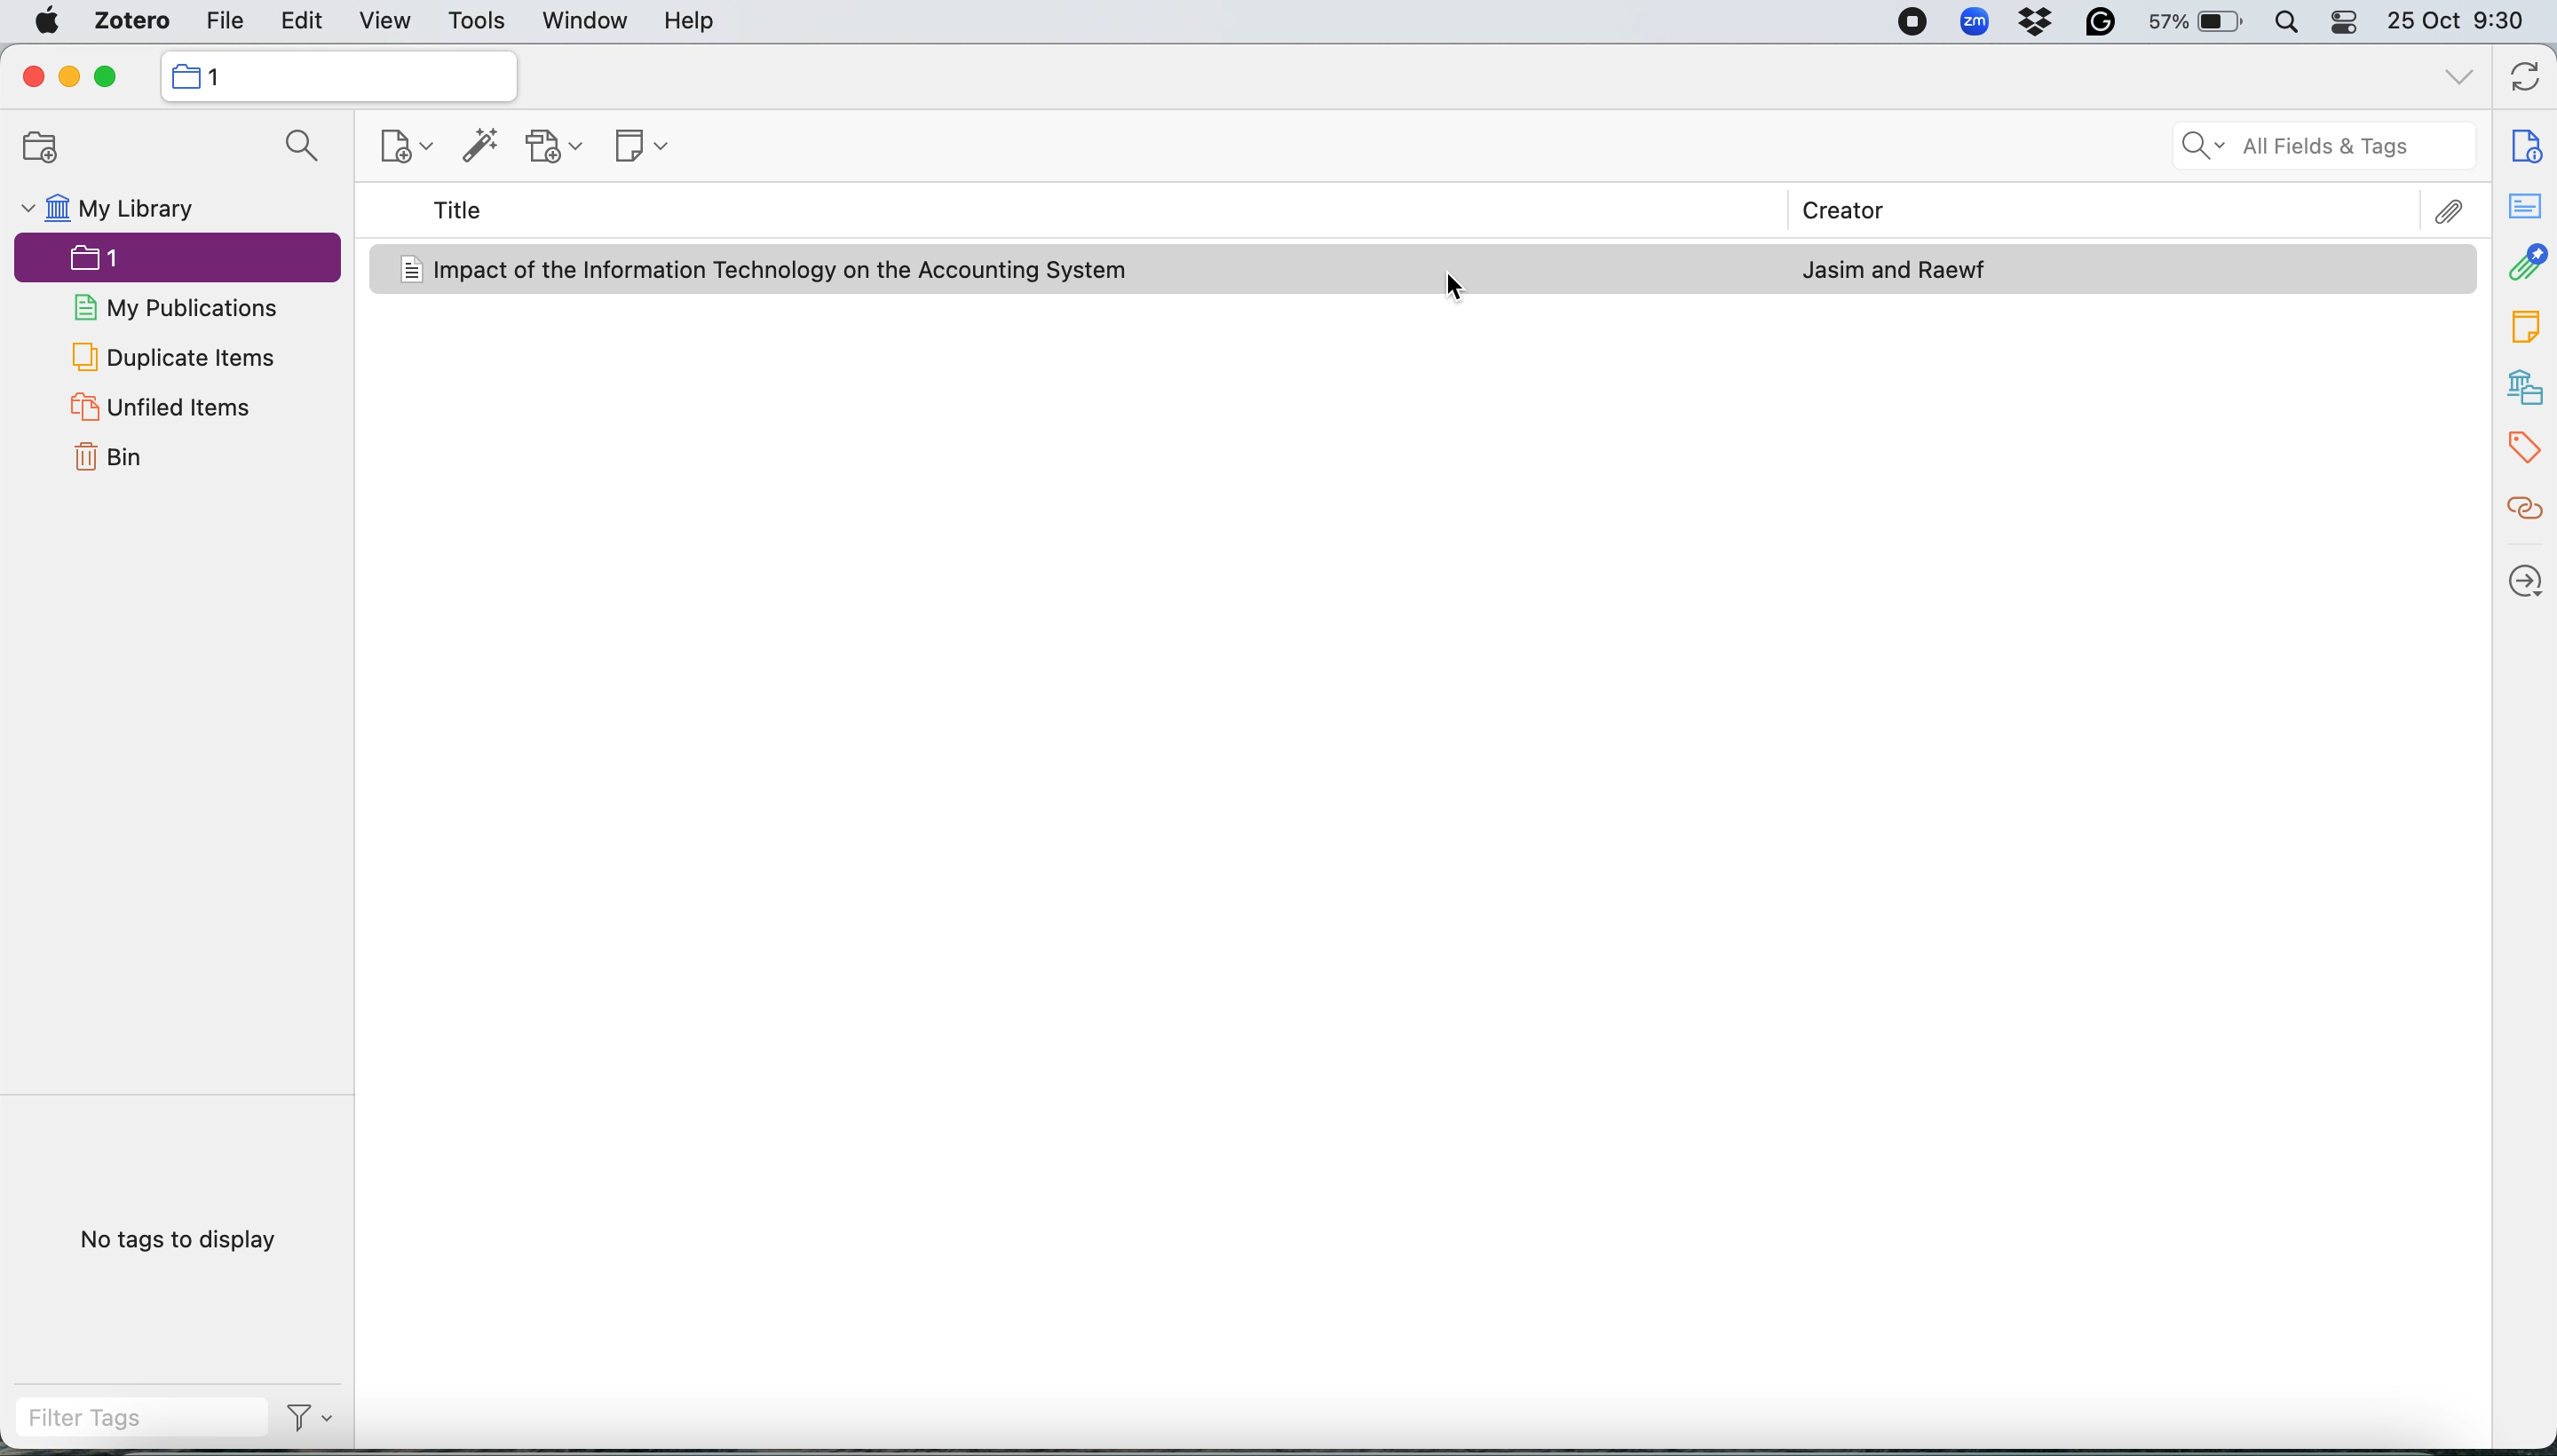 The height and width of the screenshot is (1456, 2557). What do you see at coordinates (2041, 24) in the screenshot?
I see `dropbox` at bounding box center [2041, 24].